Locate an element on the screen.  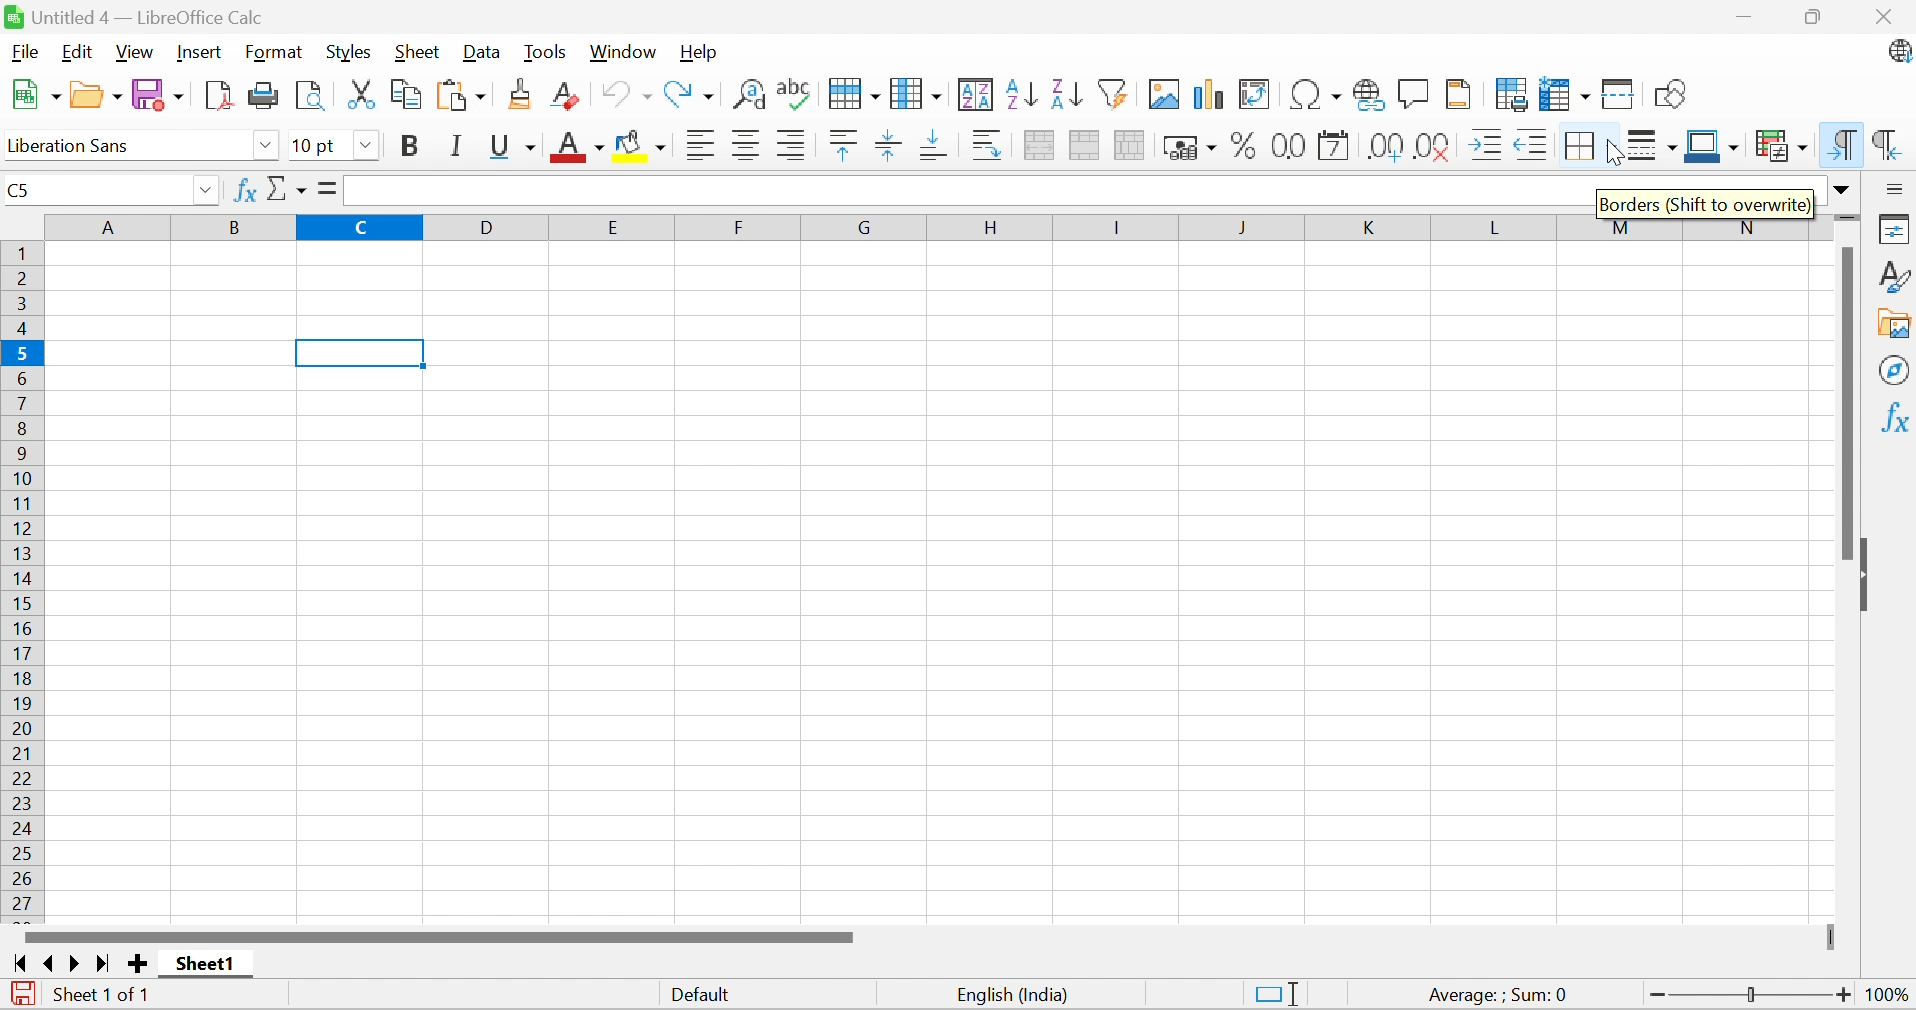
Help is located at coordinates (698, 51).